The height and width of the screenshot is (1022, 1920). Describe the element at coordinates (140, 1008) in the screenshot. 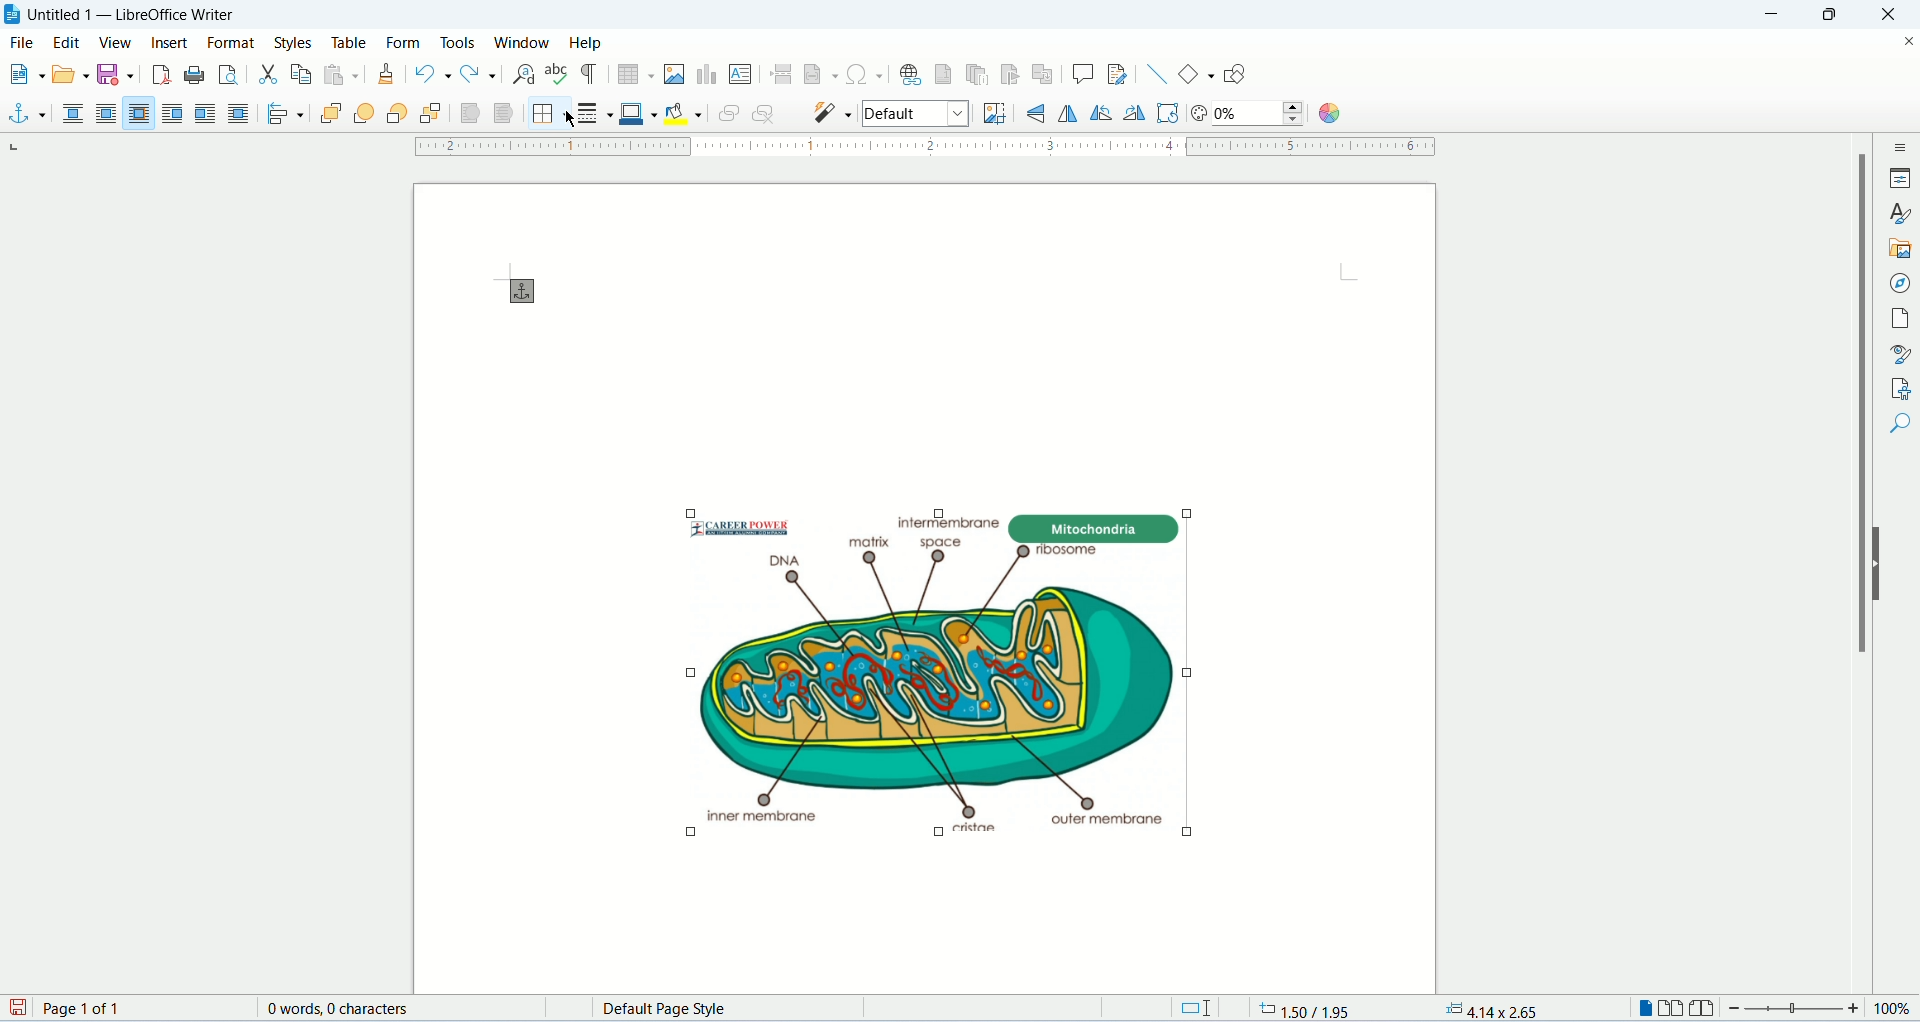

I see `page 1 of 1` at that location.